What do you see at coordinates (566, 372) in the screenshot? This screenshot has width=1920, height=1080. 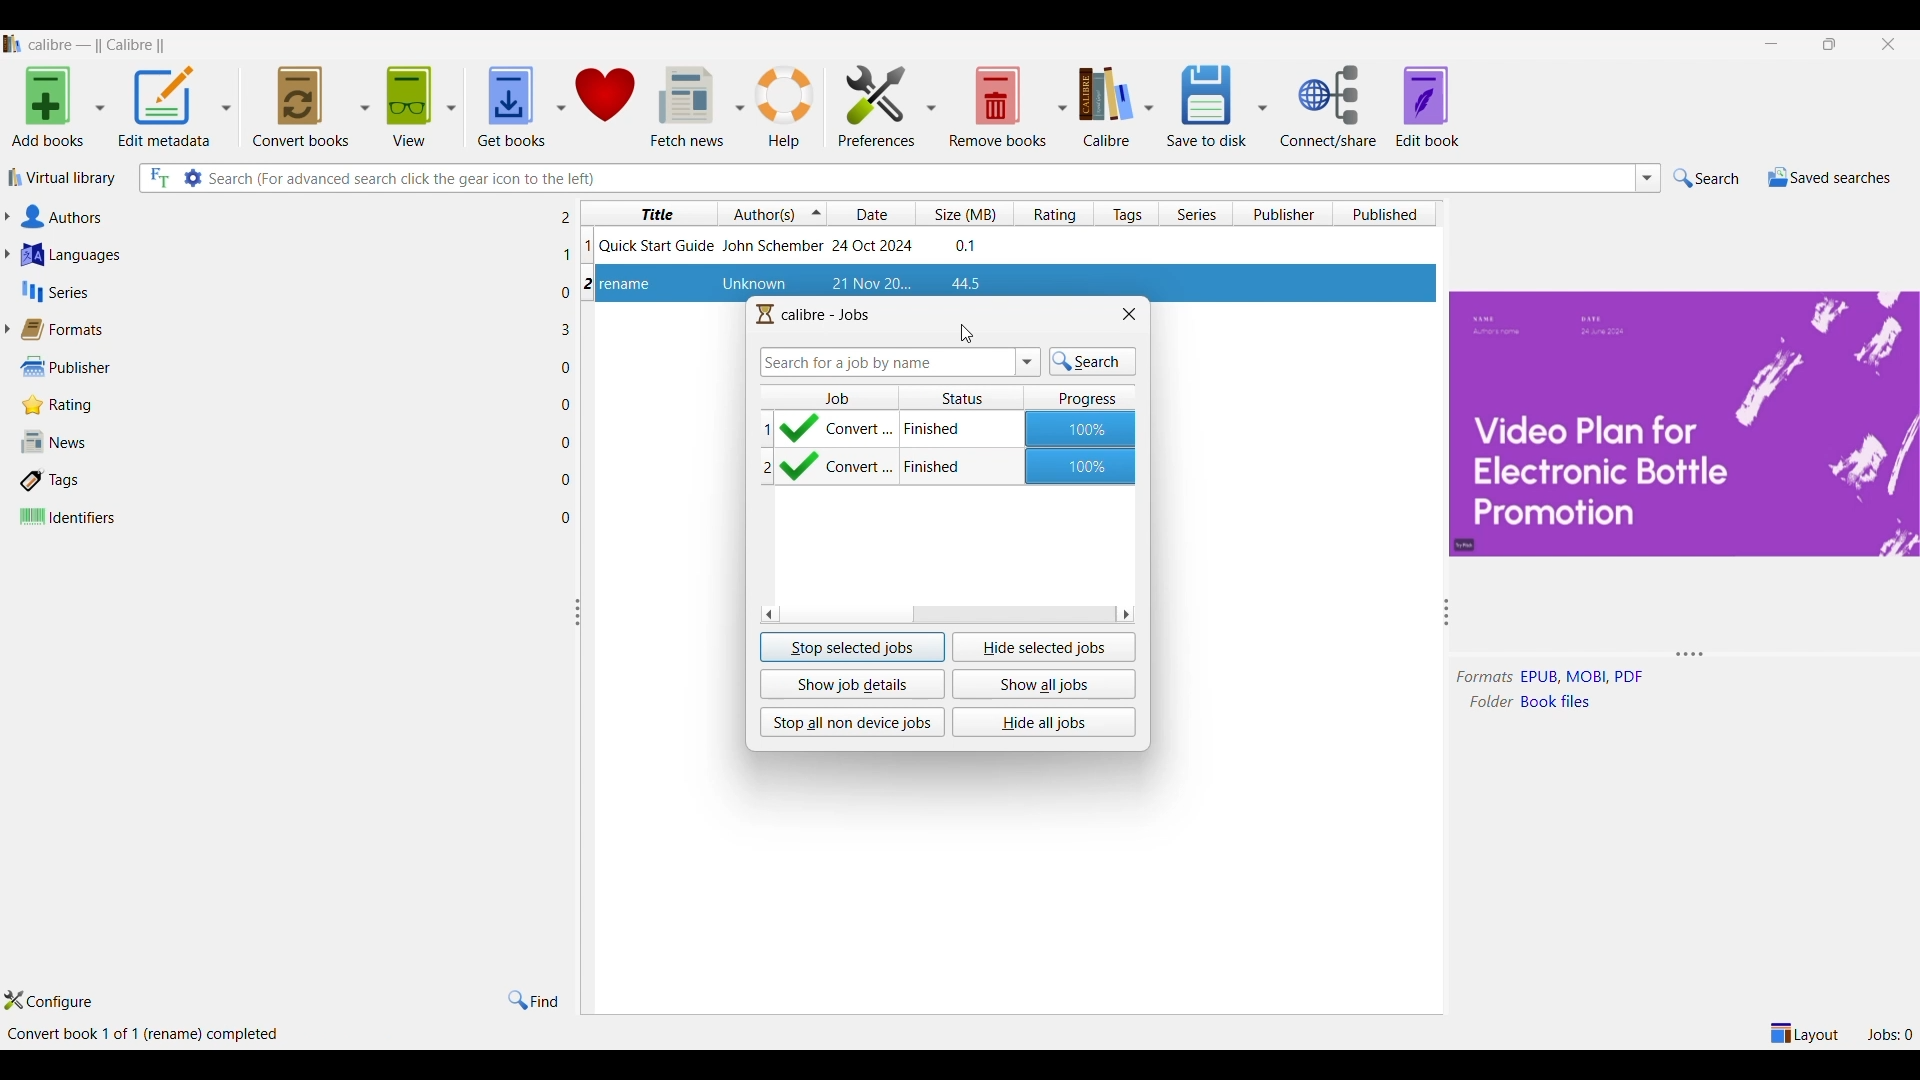 I see `Number of files w.r.t. each column` at bounding box center [566, 372].